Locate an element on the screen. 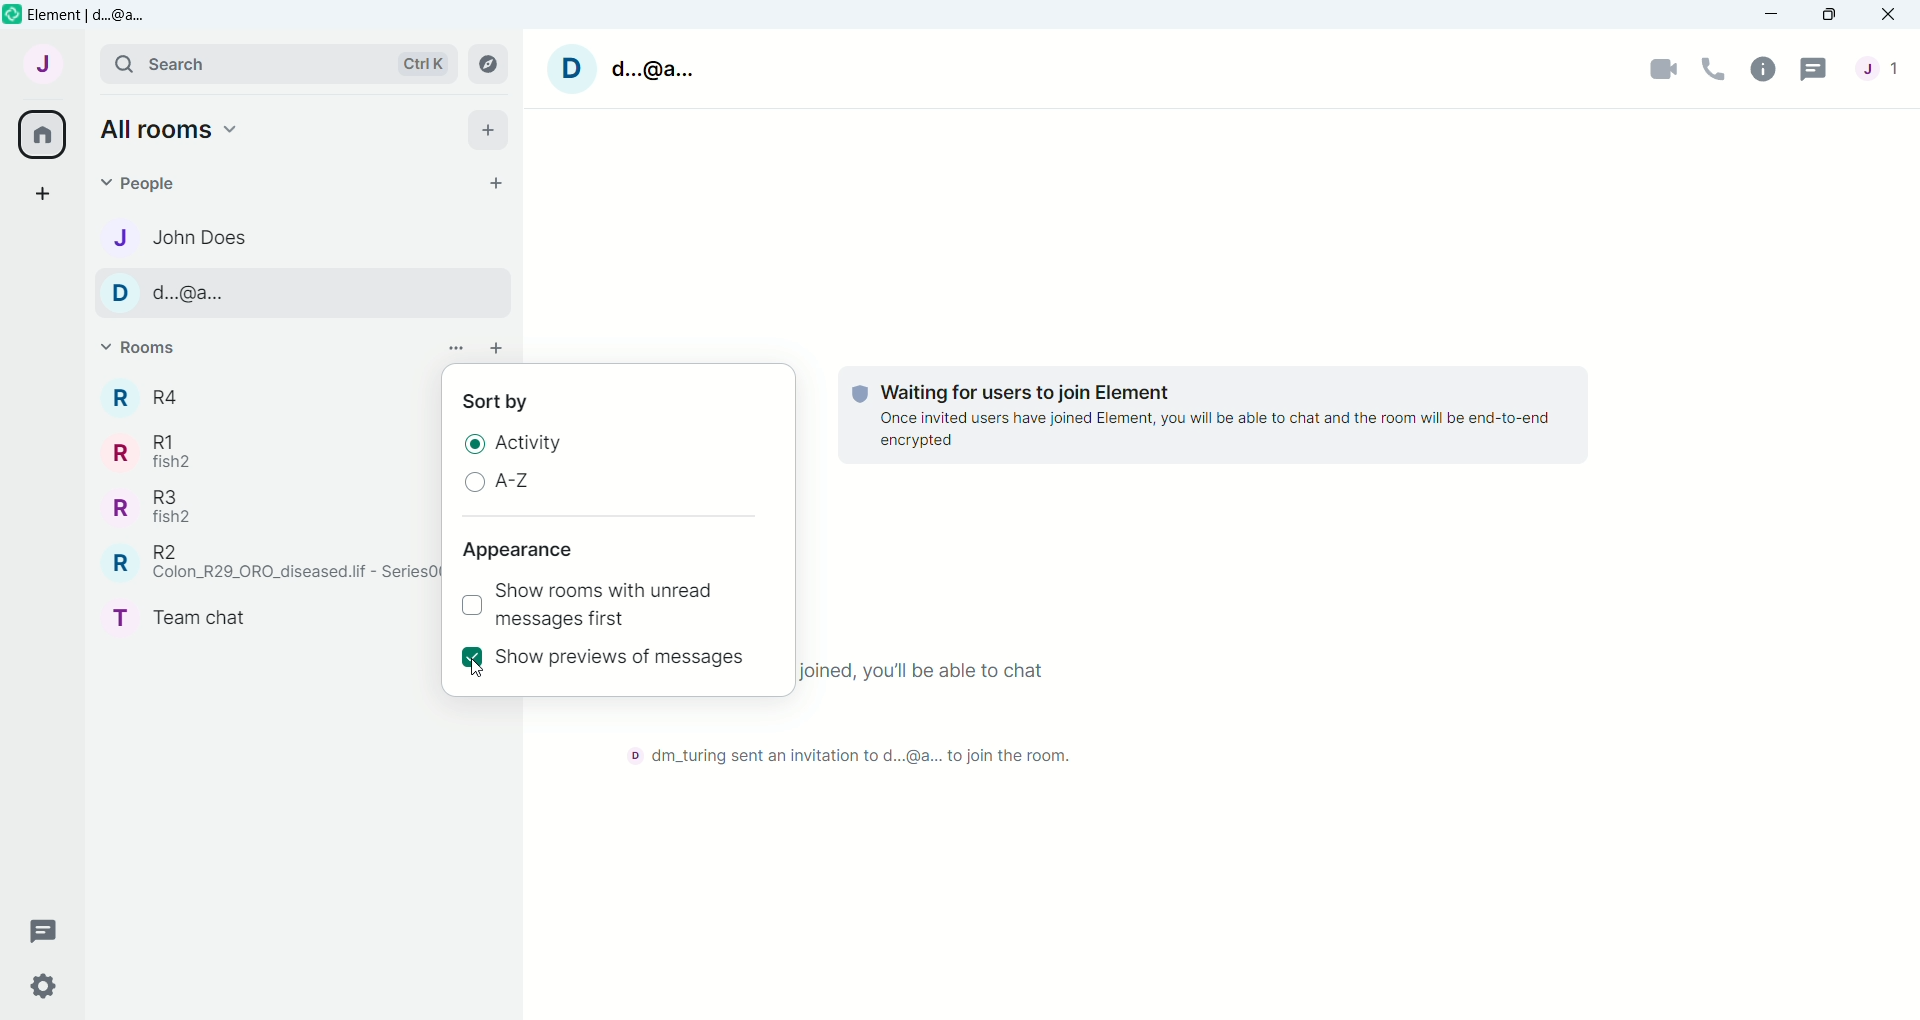 This screenshot has height=1020, width=1920. Unselected radio button is located at coordinates (475, 480).